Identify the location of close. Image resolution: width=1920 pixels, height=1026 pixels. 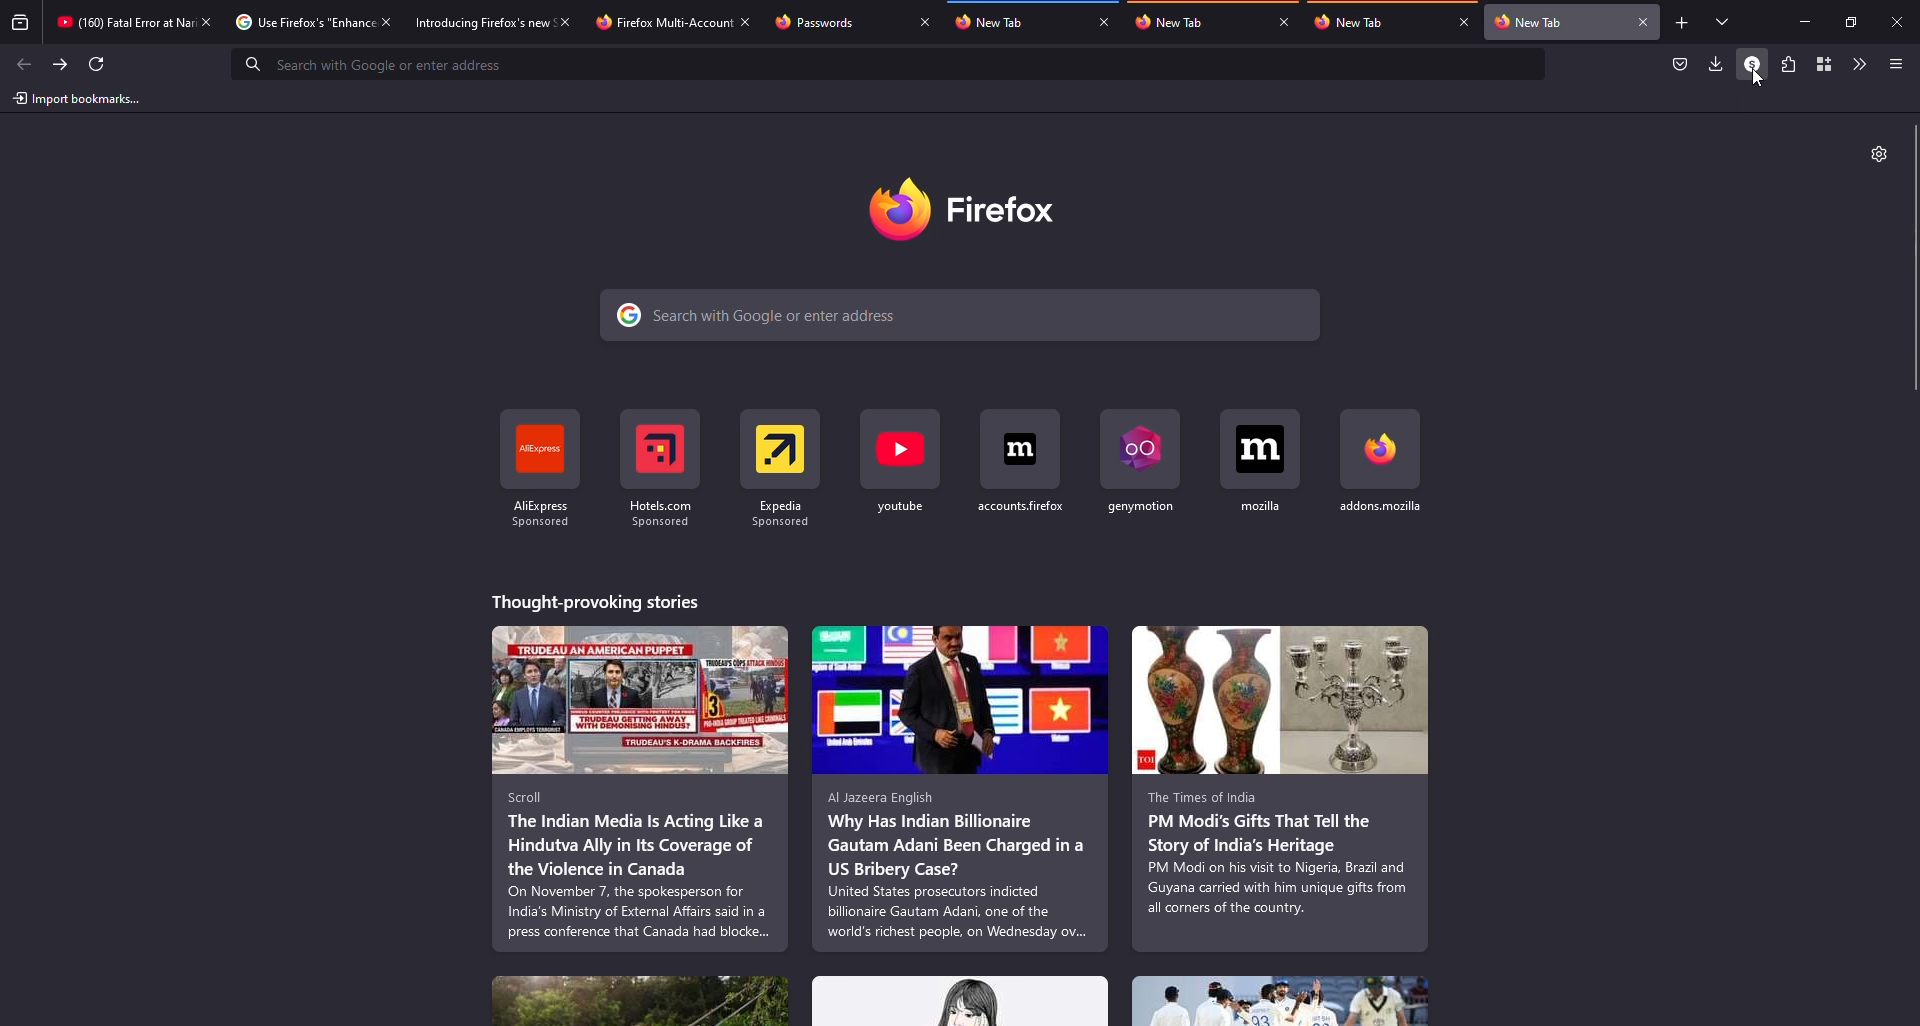
(1900, 19).